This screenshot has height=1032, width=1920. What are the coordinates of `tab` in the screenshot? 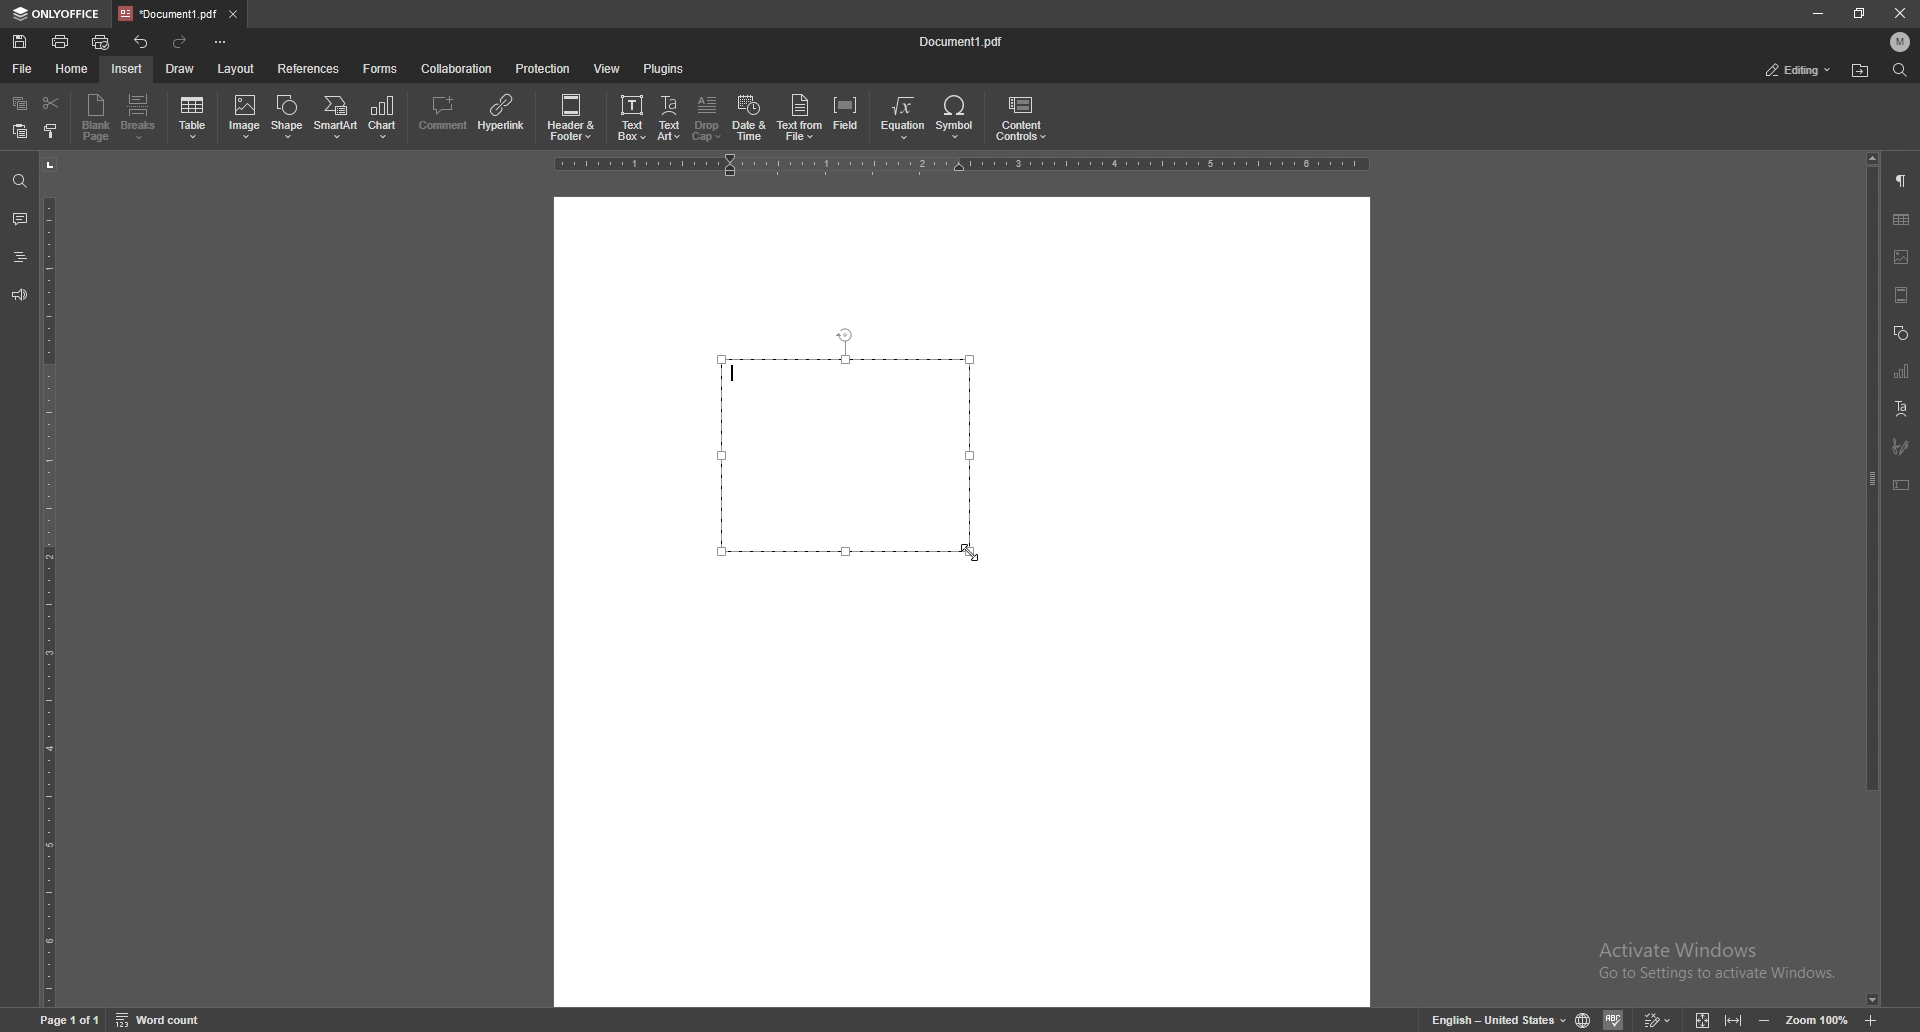 It's located at (166, 14).